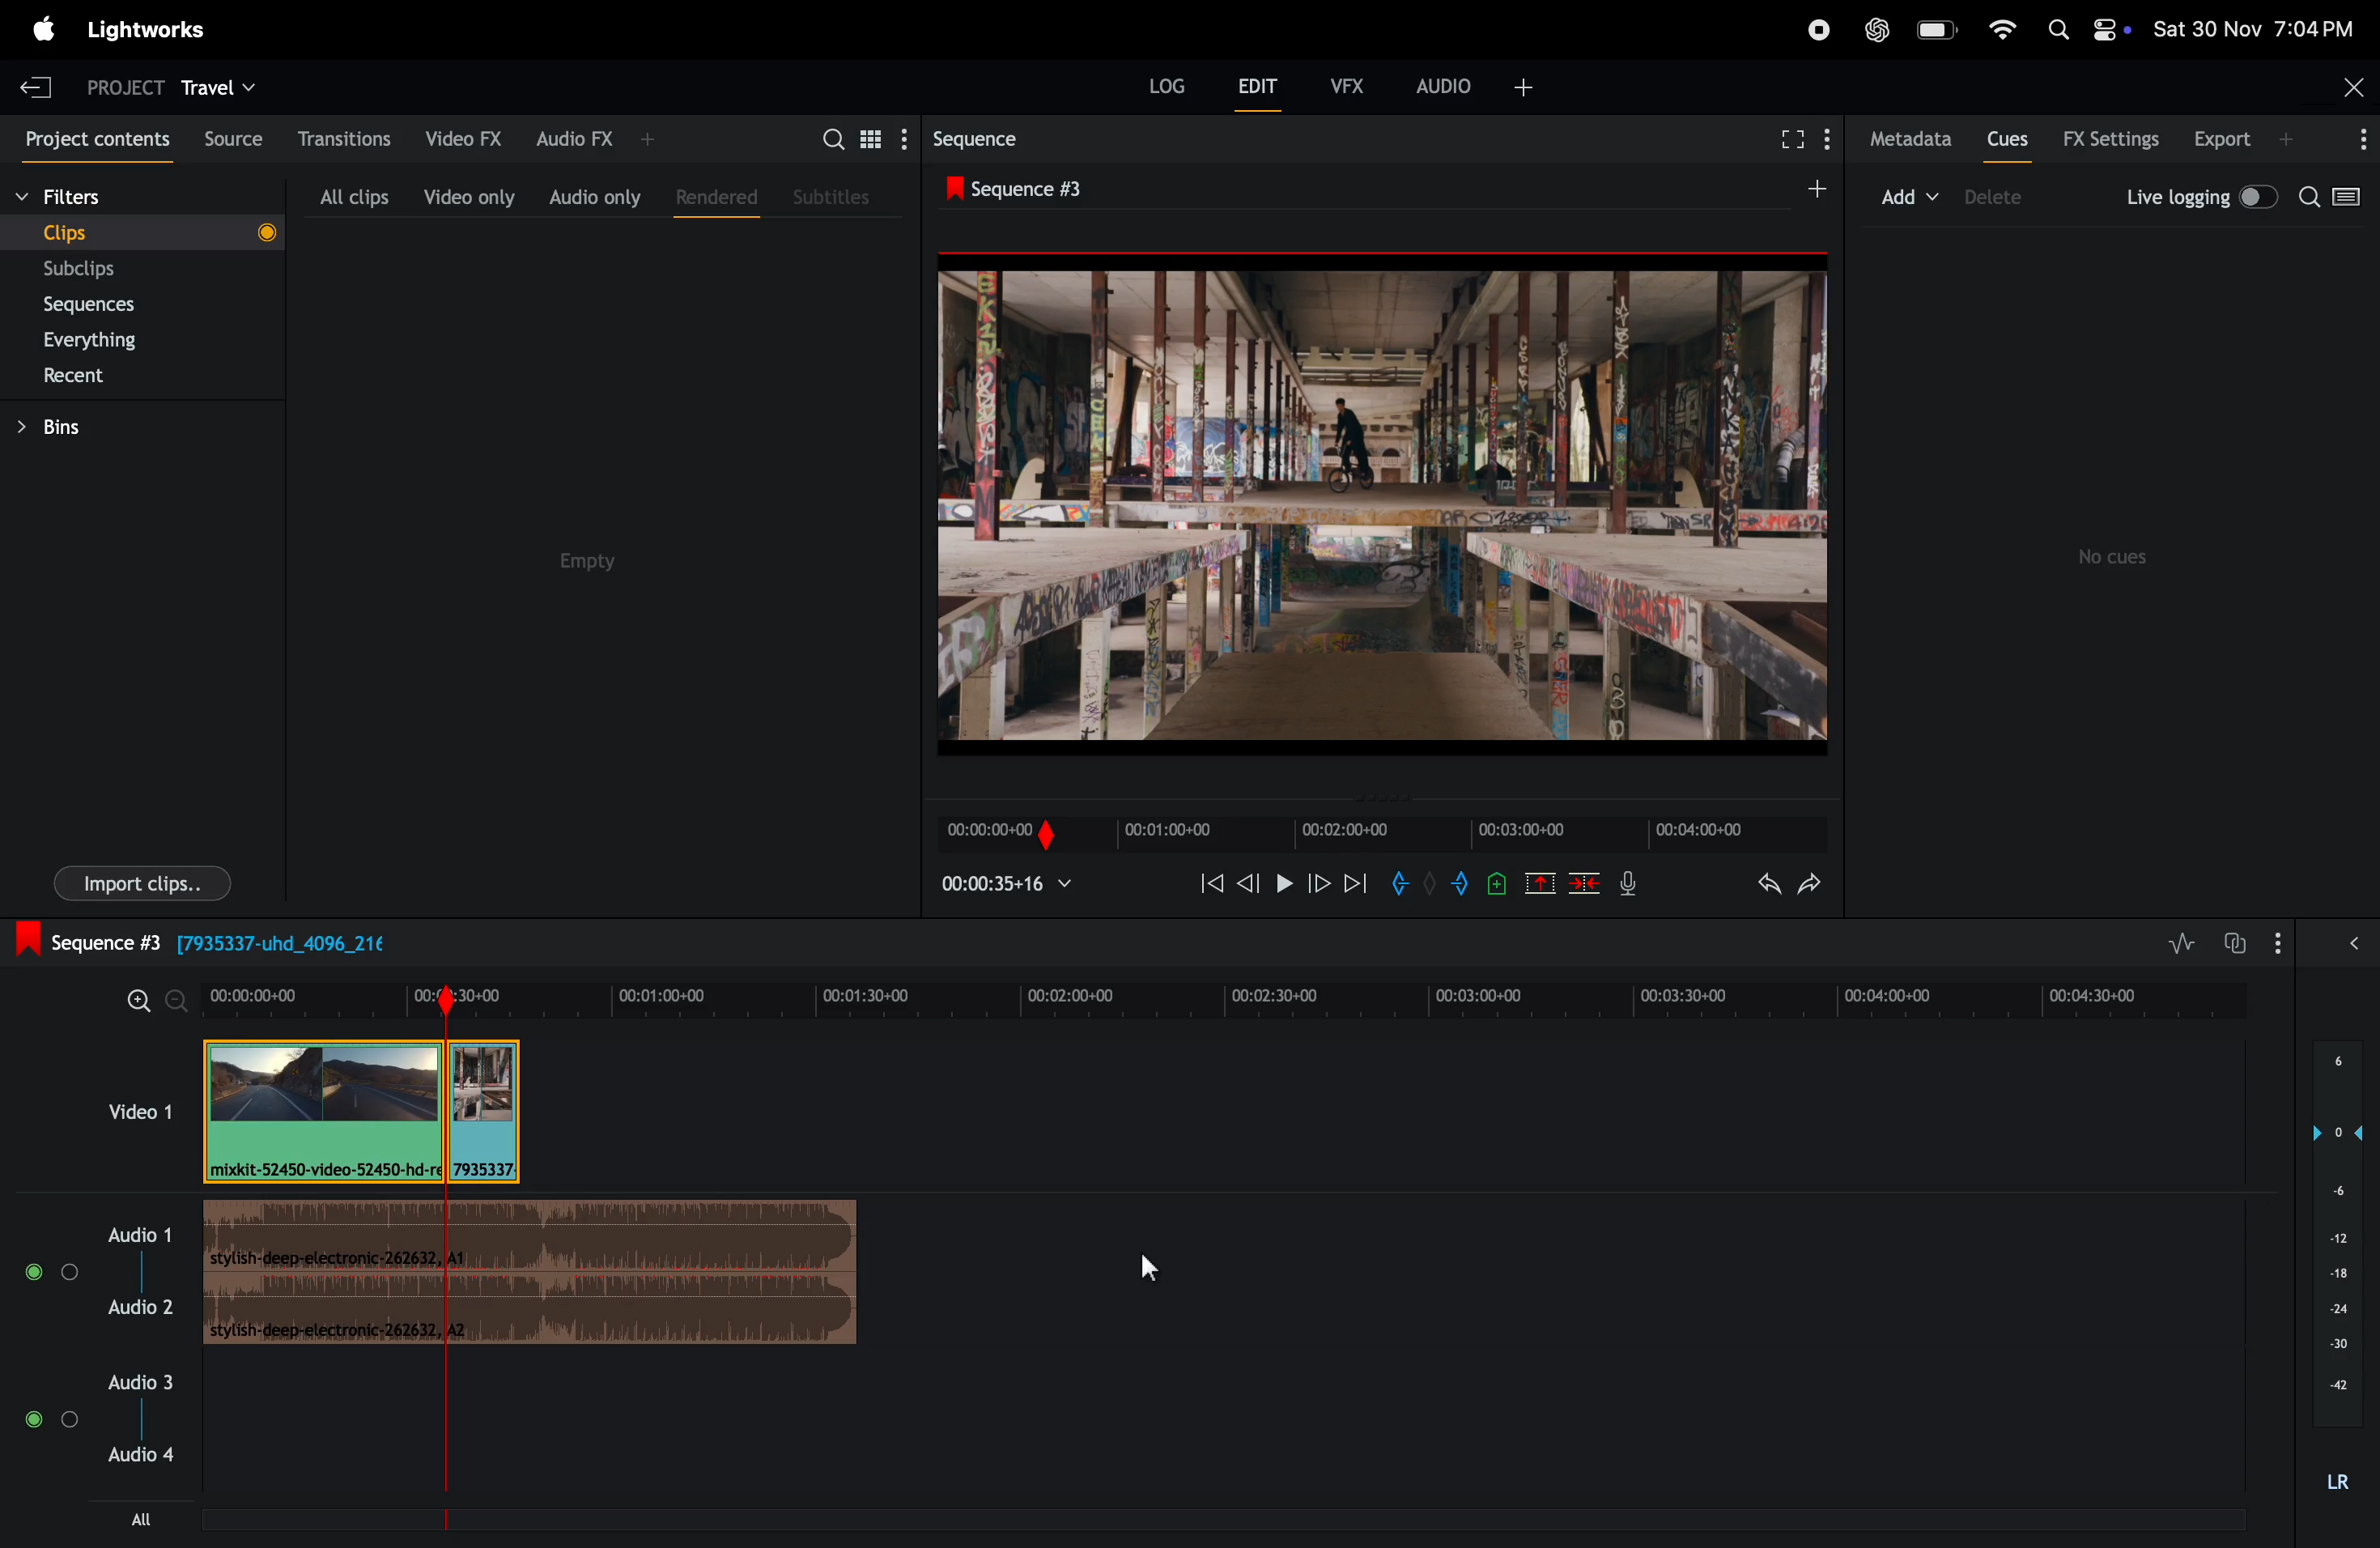  What do you see at coordinates (148, 34) in the screenshot?
I see `light works` at bounding box center [148, 34].